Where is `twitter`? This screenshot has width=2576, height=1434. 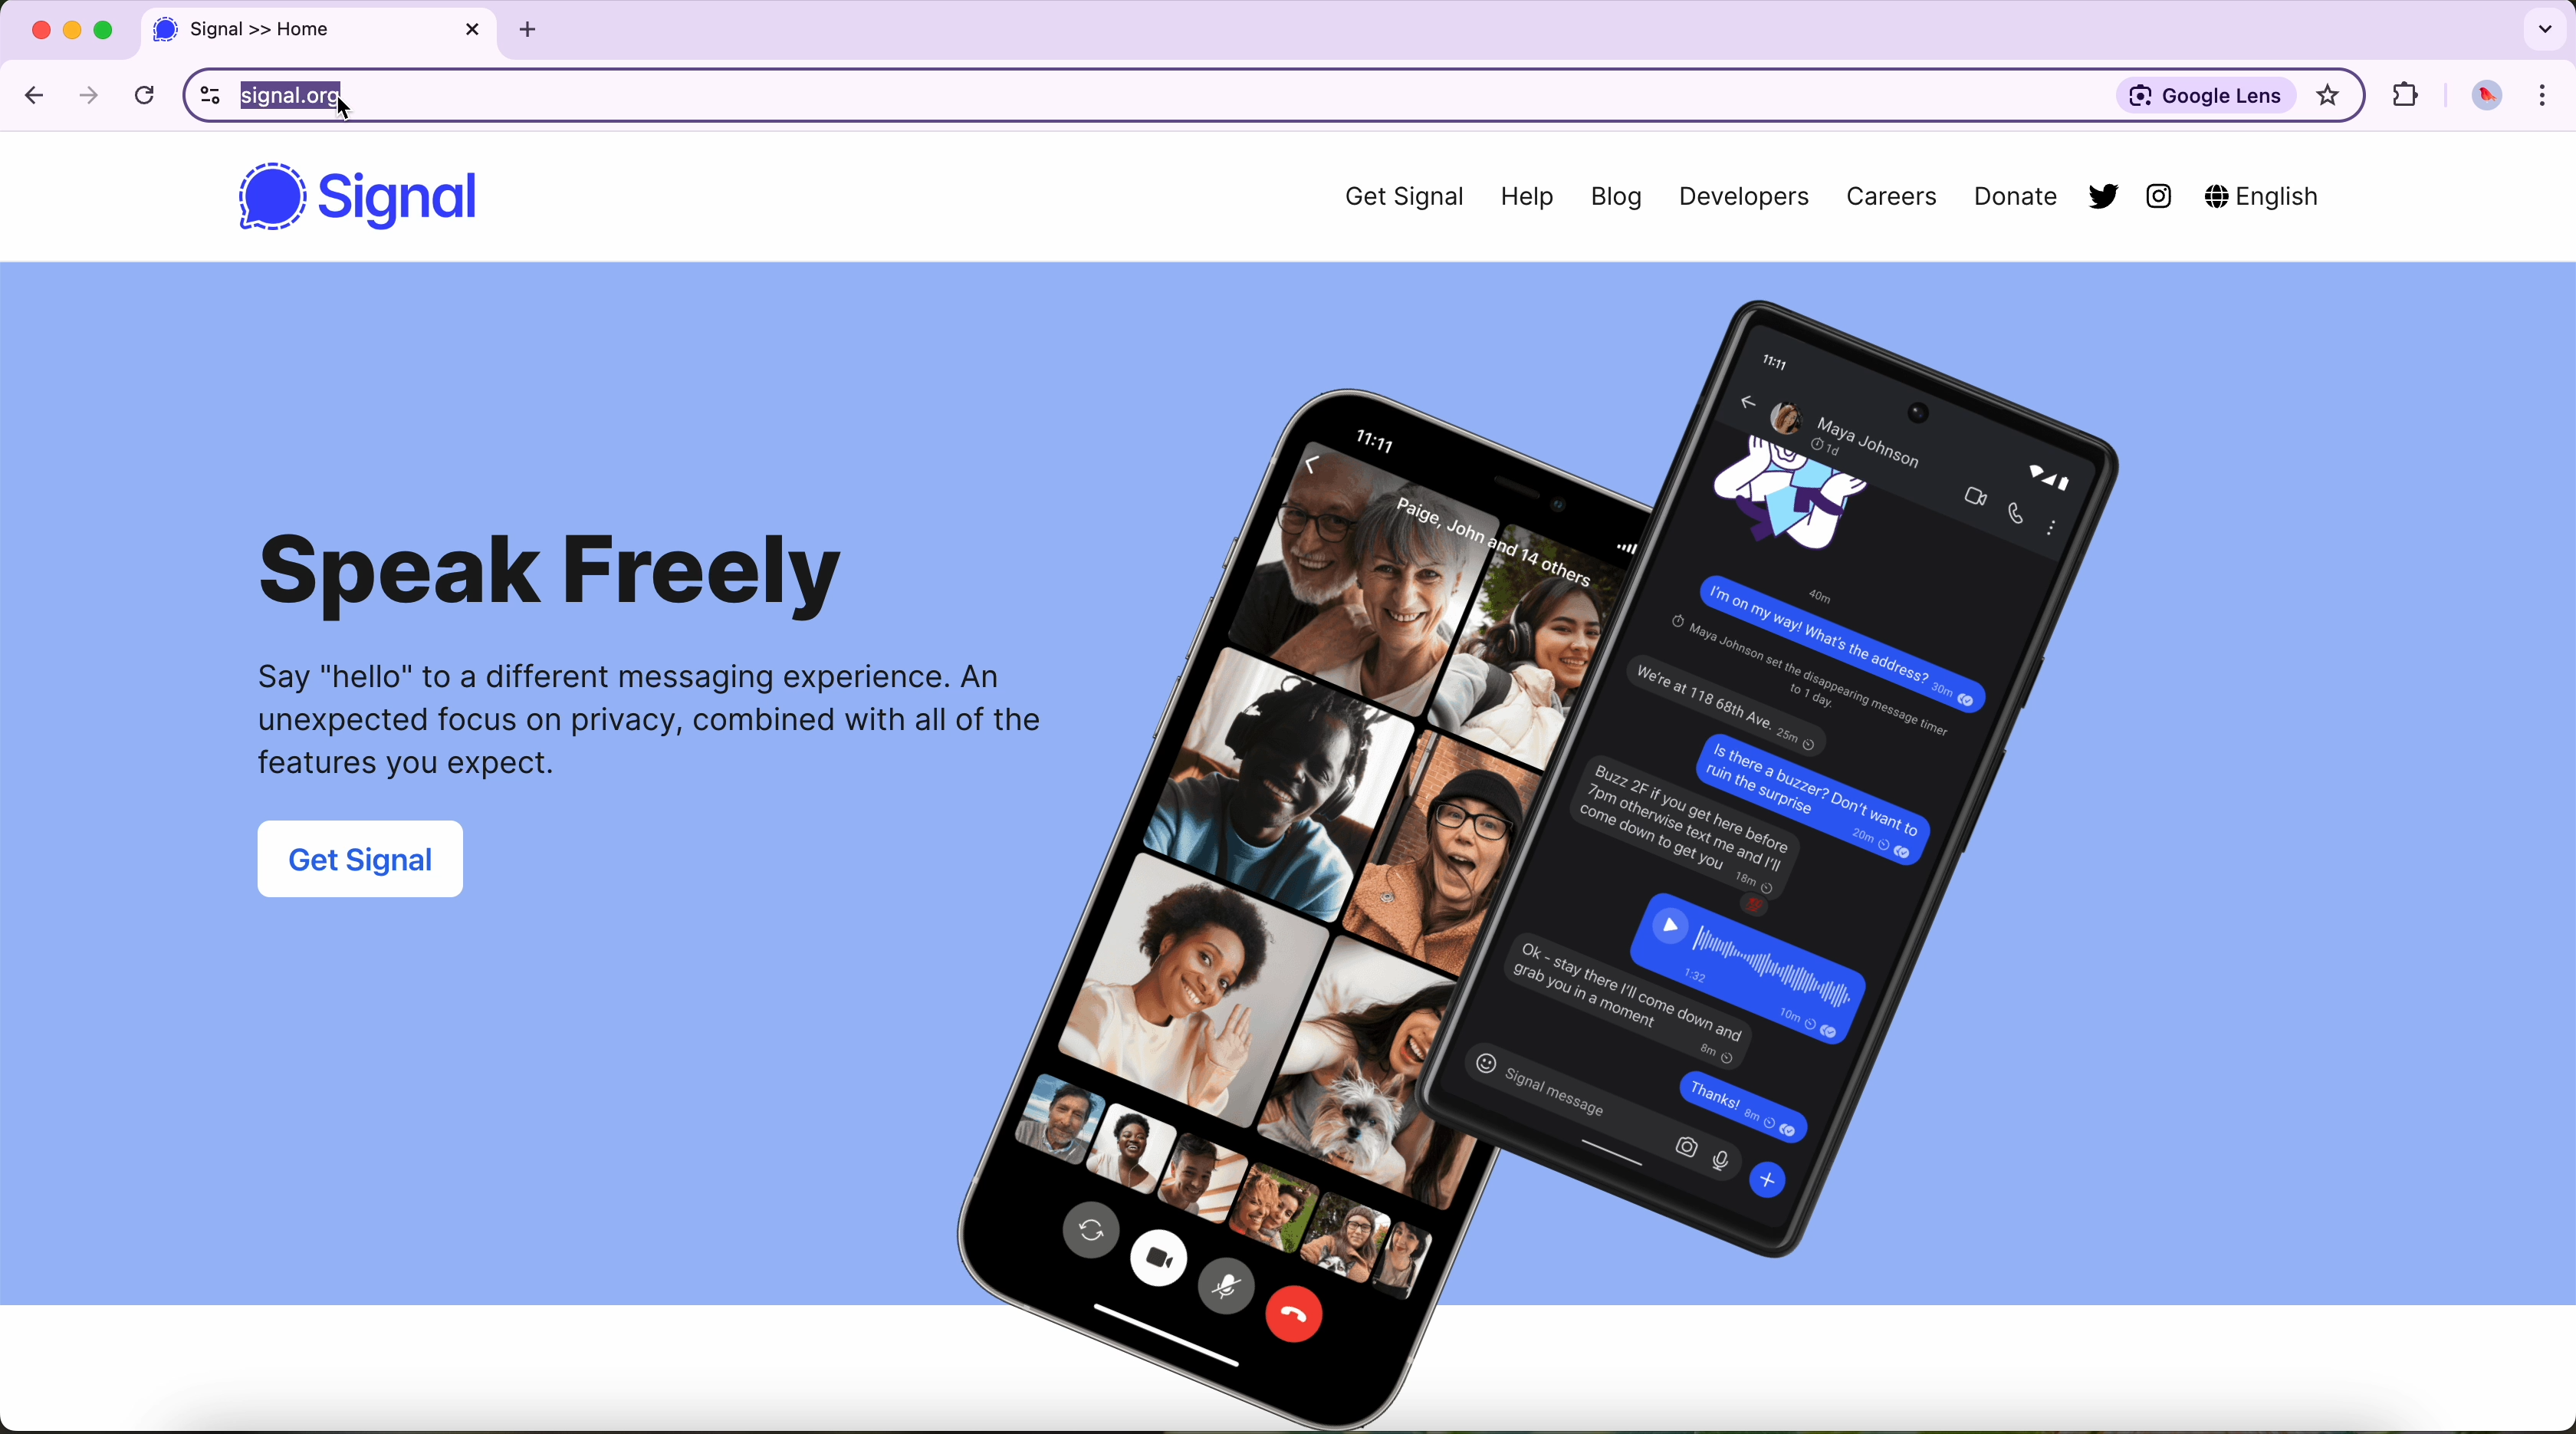
twitter is located at coordinates (2100, 195).